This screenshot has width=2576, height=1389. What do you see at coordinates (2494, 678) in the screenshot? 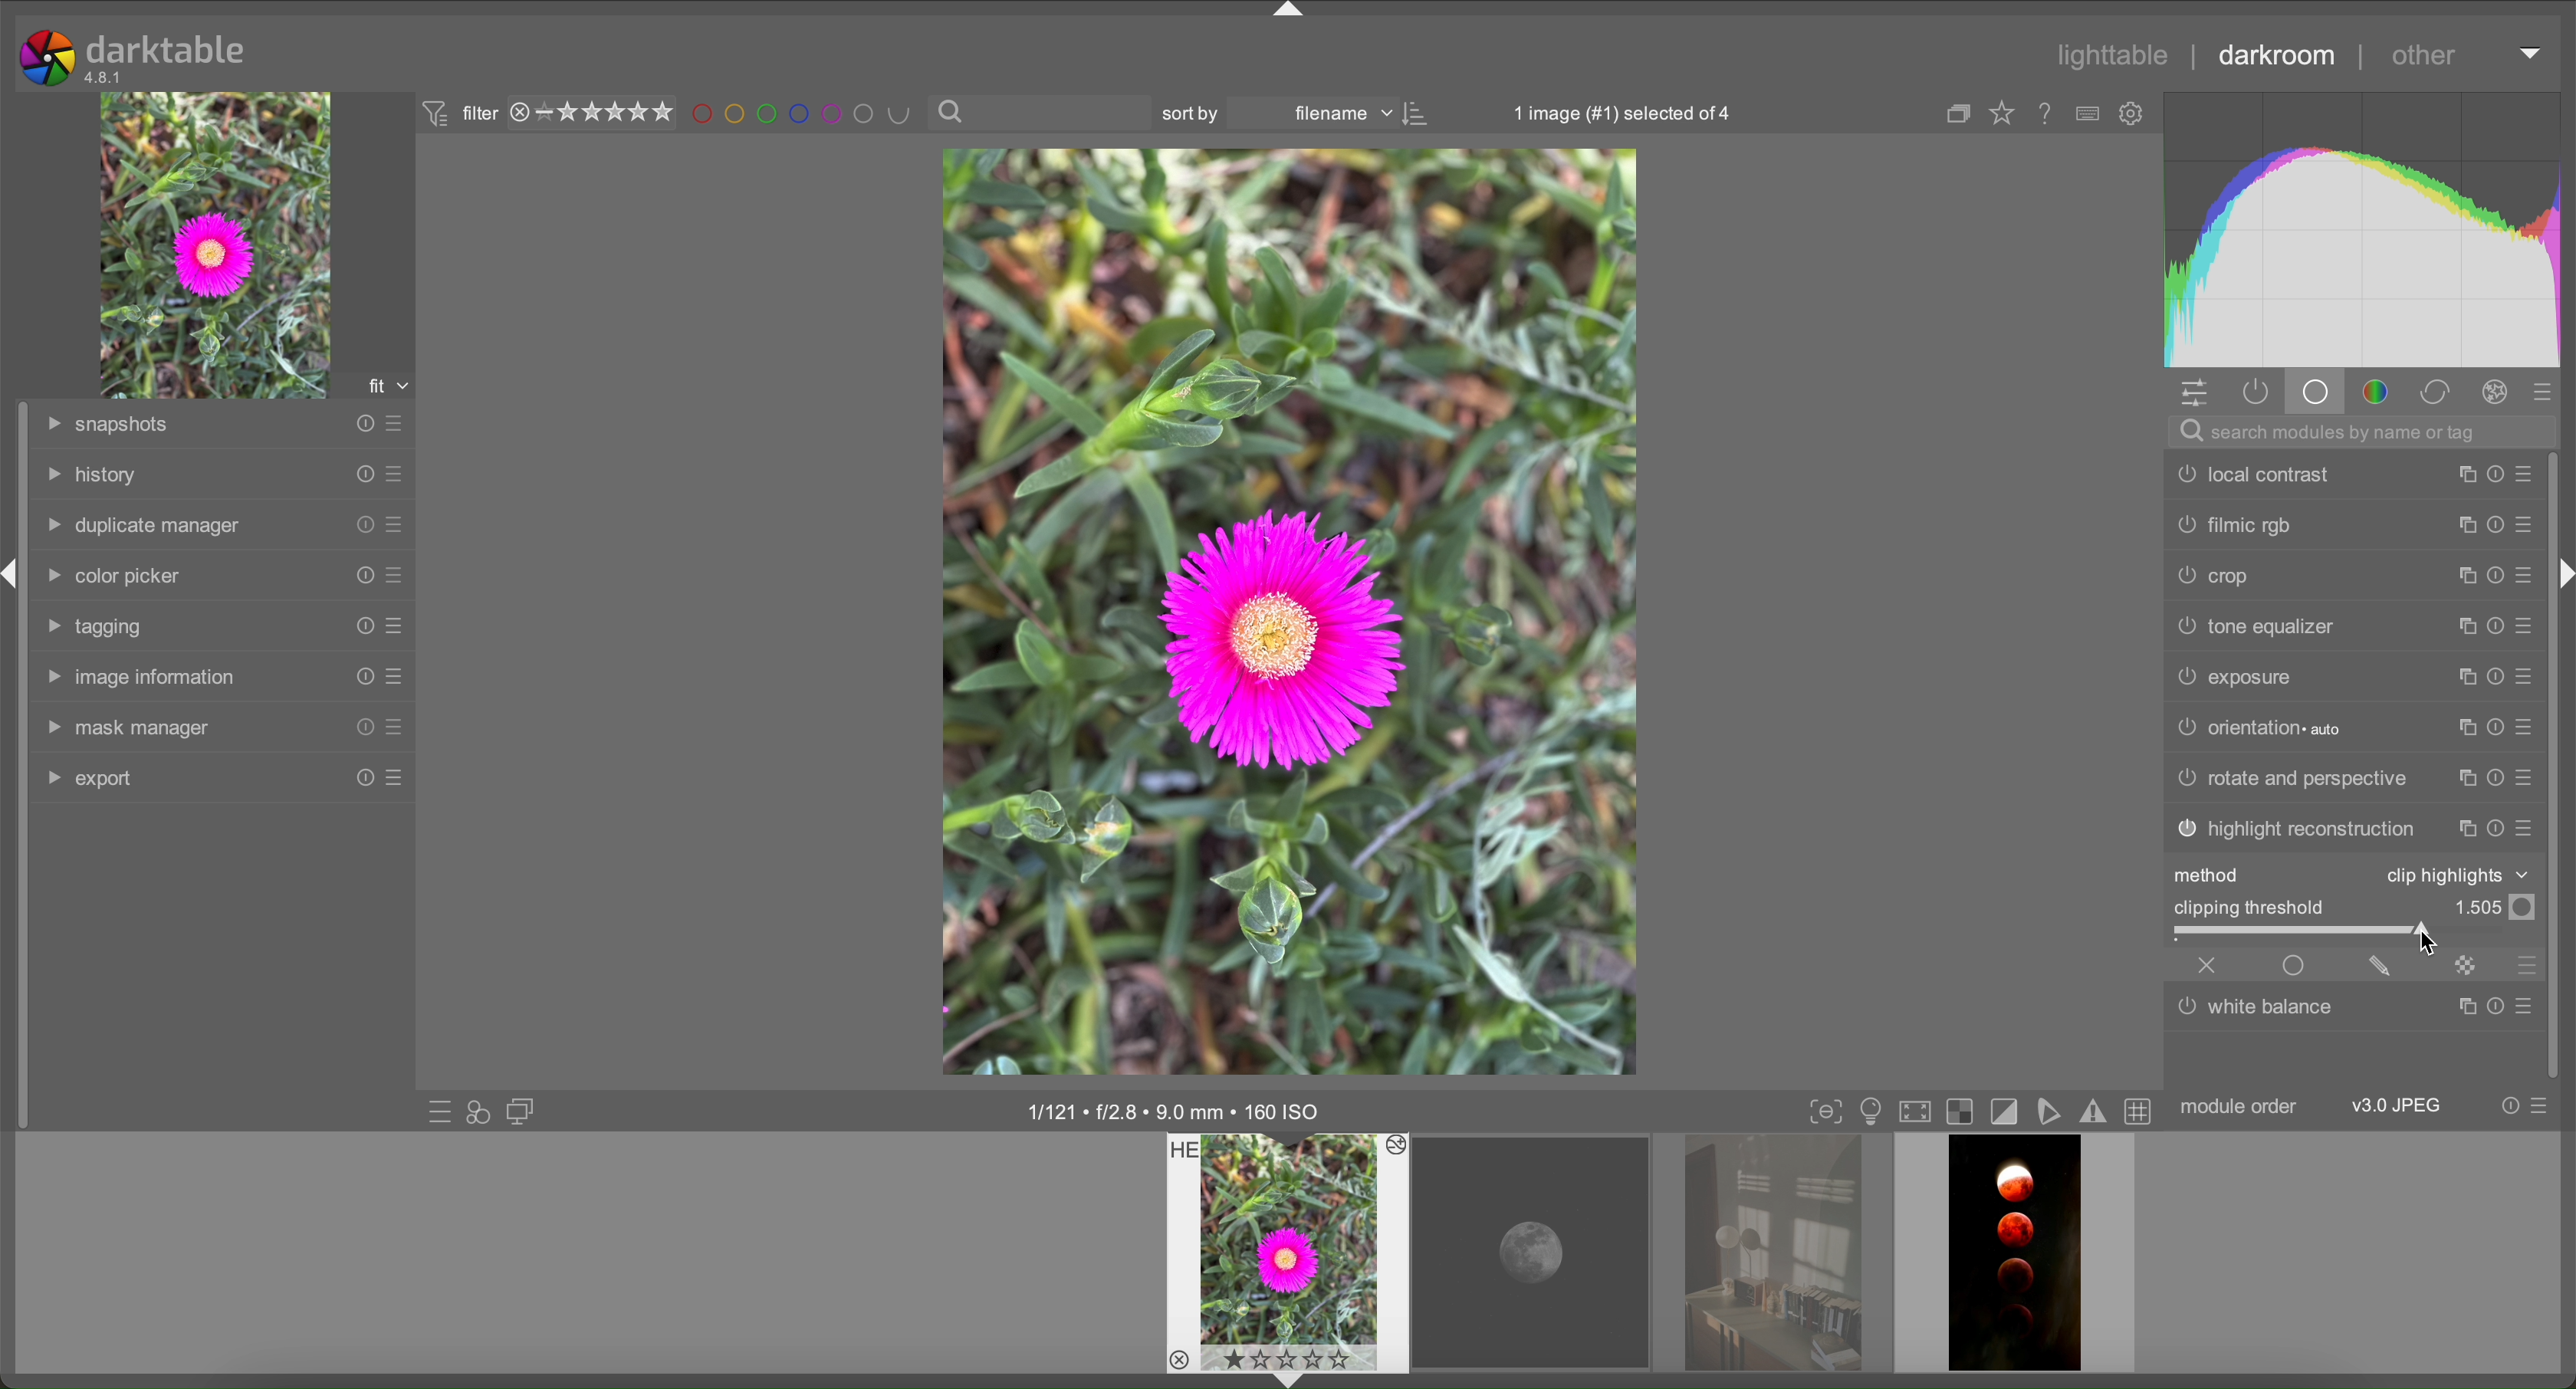
I see `reset presets` at bounding box center [2494, 678].